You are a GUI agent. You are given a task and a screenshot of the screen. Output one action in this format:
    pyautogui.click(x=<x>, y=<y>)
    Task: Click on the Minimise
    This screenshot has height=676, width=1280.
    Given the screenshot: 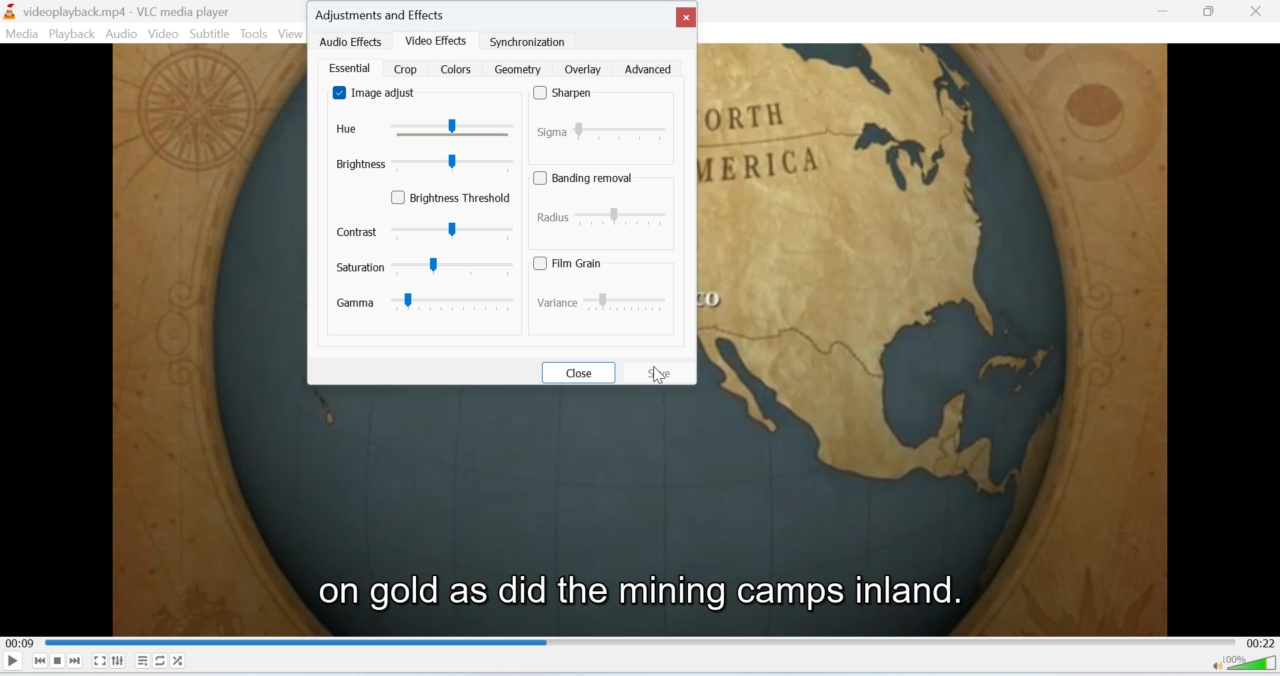 What is the action you would take?
    pyautogui.click(x=1211, y=12)
    